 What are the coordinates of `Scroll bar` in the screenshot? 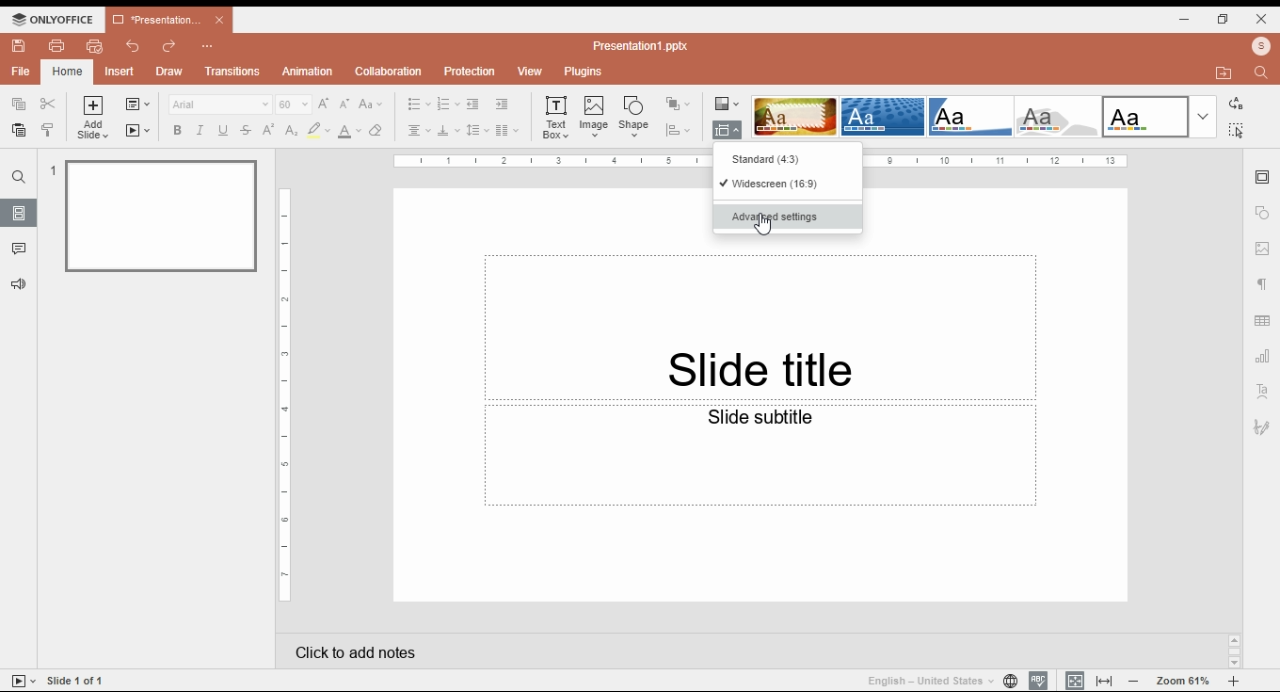 It's located at (1234, 650).